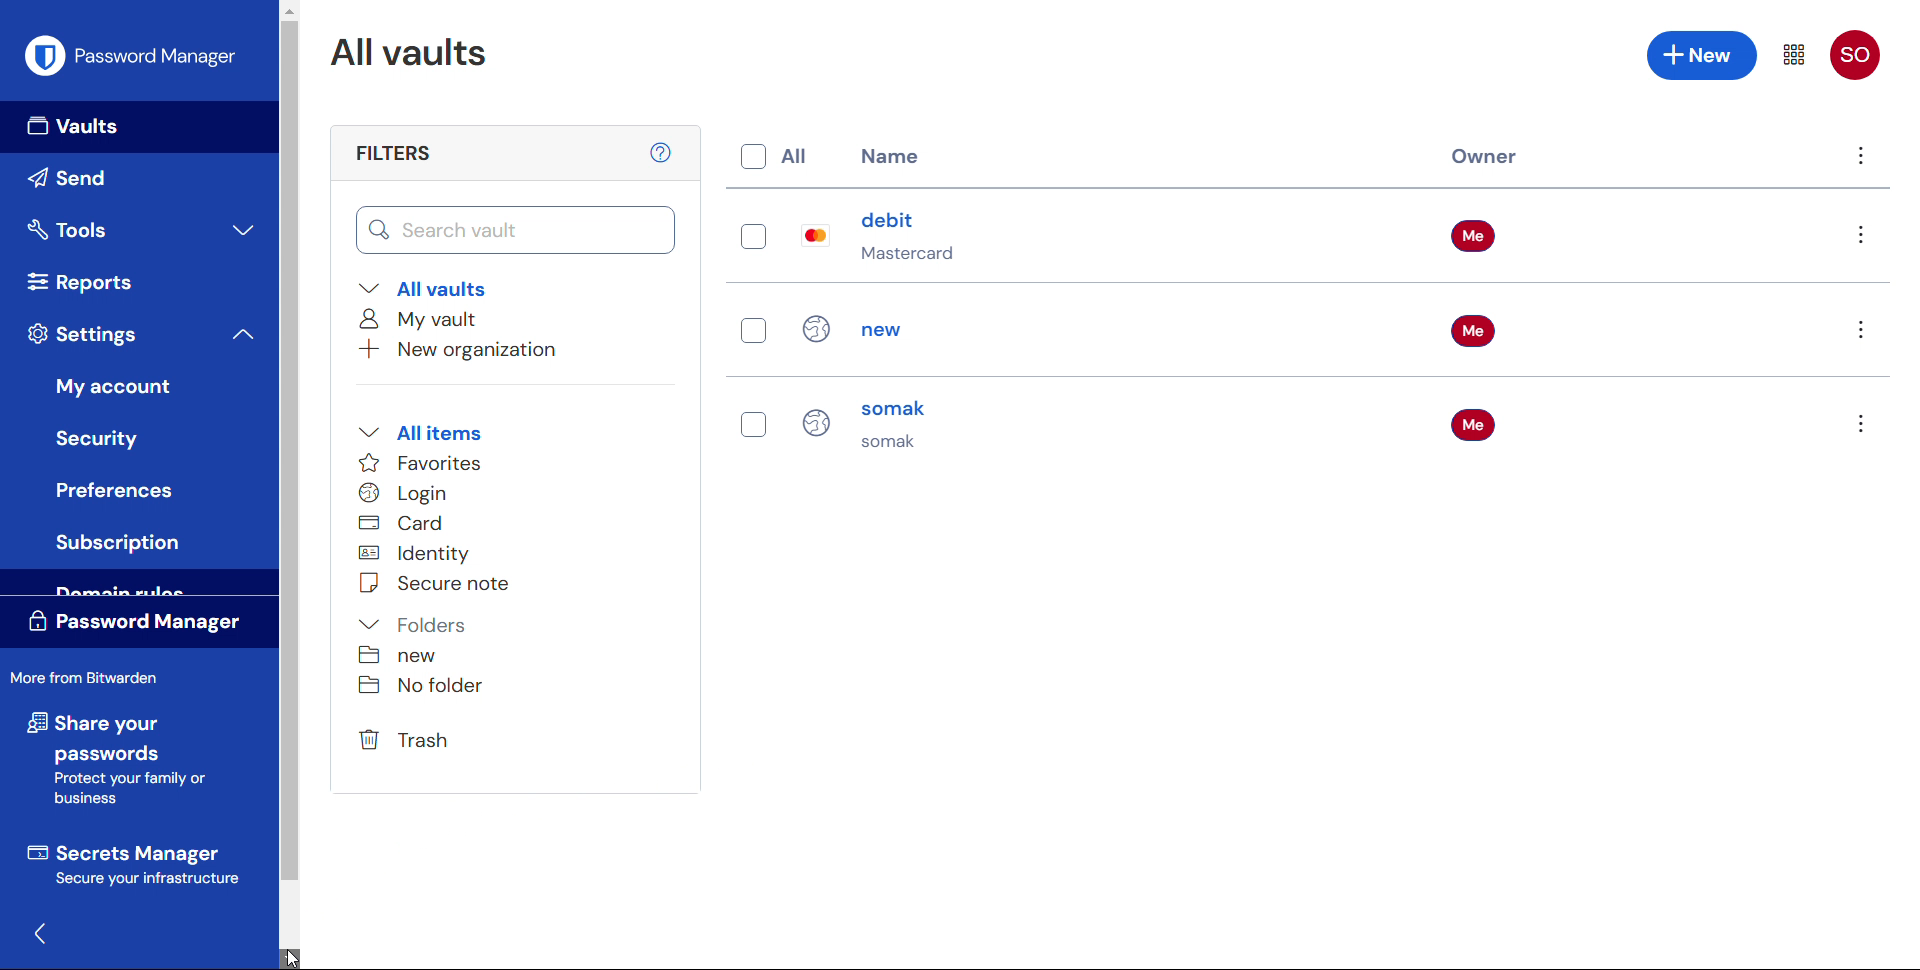 The height and width of the screenshot is (970, 1920). What do you see at coordinates (131, 867) in the screenshot?
I see `Secrets manager Secure your infrastructure` at bounding box center [131, 867].